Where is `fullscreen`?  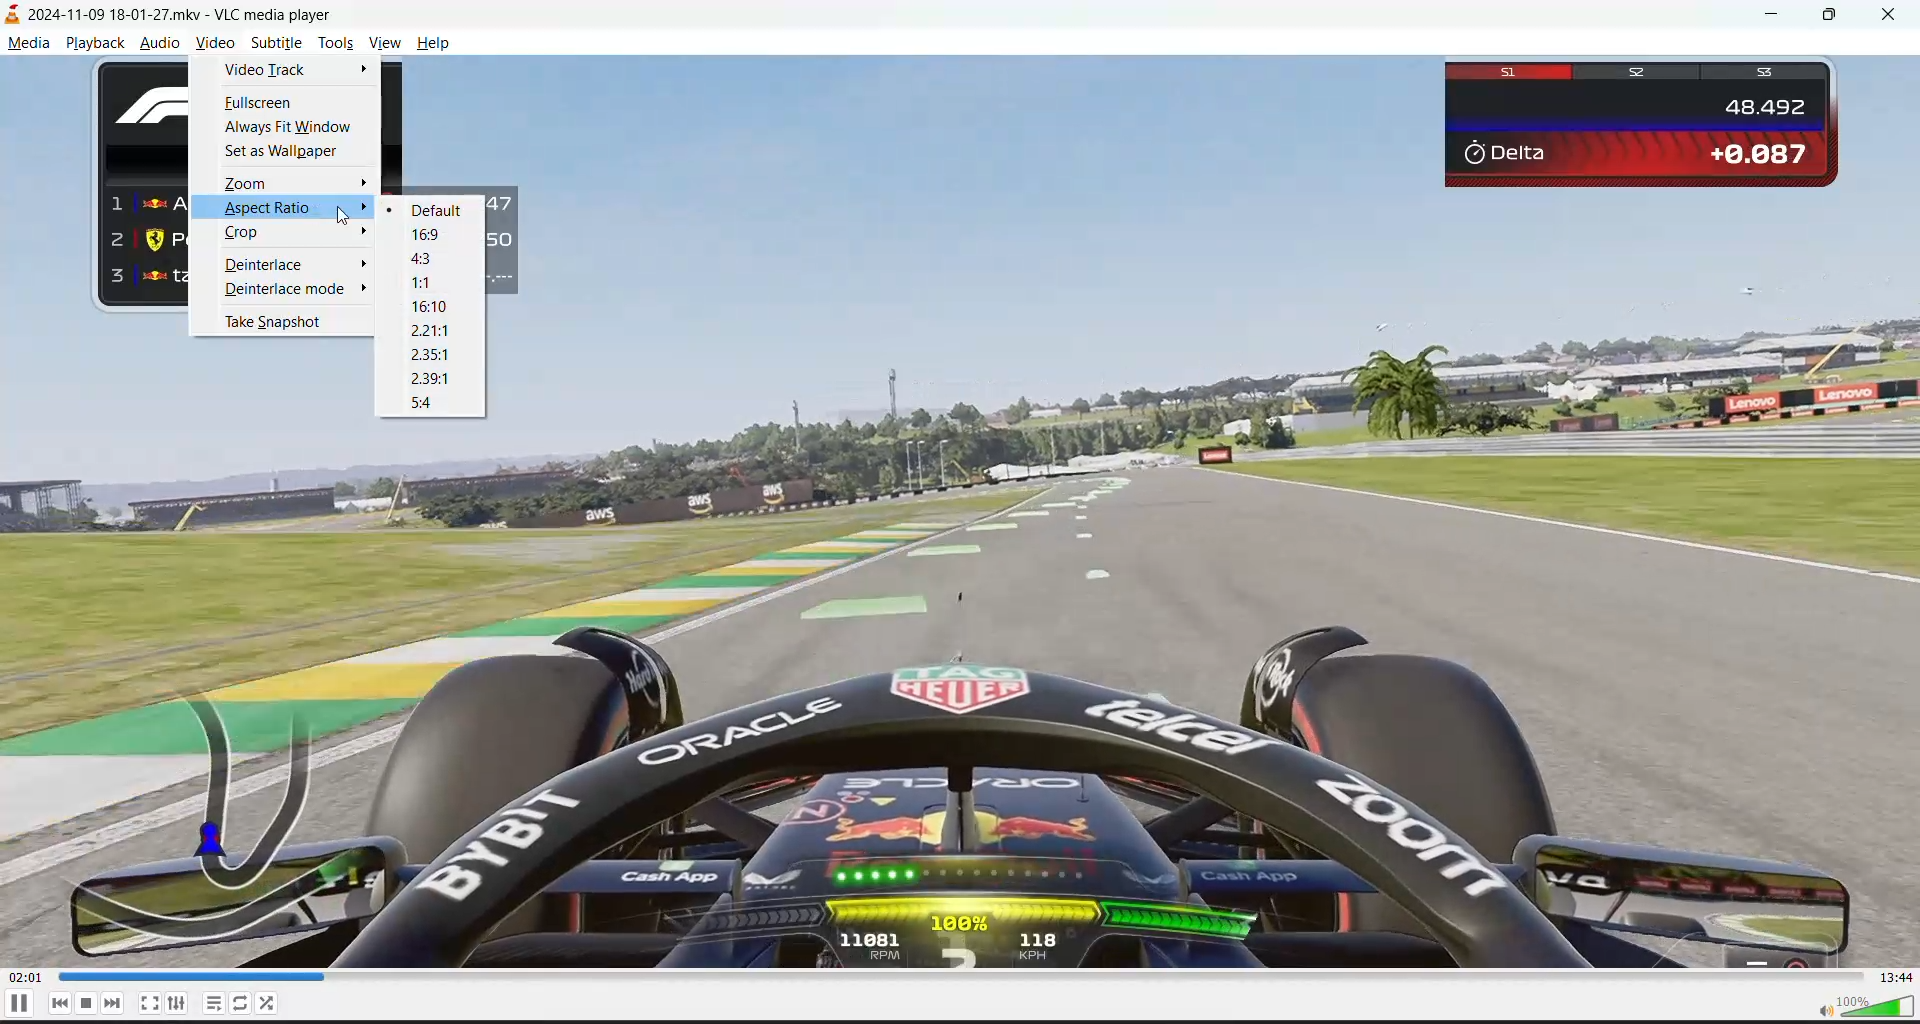
fullscreen is located at coordinates (260, 105).